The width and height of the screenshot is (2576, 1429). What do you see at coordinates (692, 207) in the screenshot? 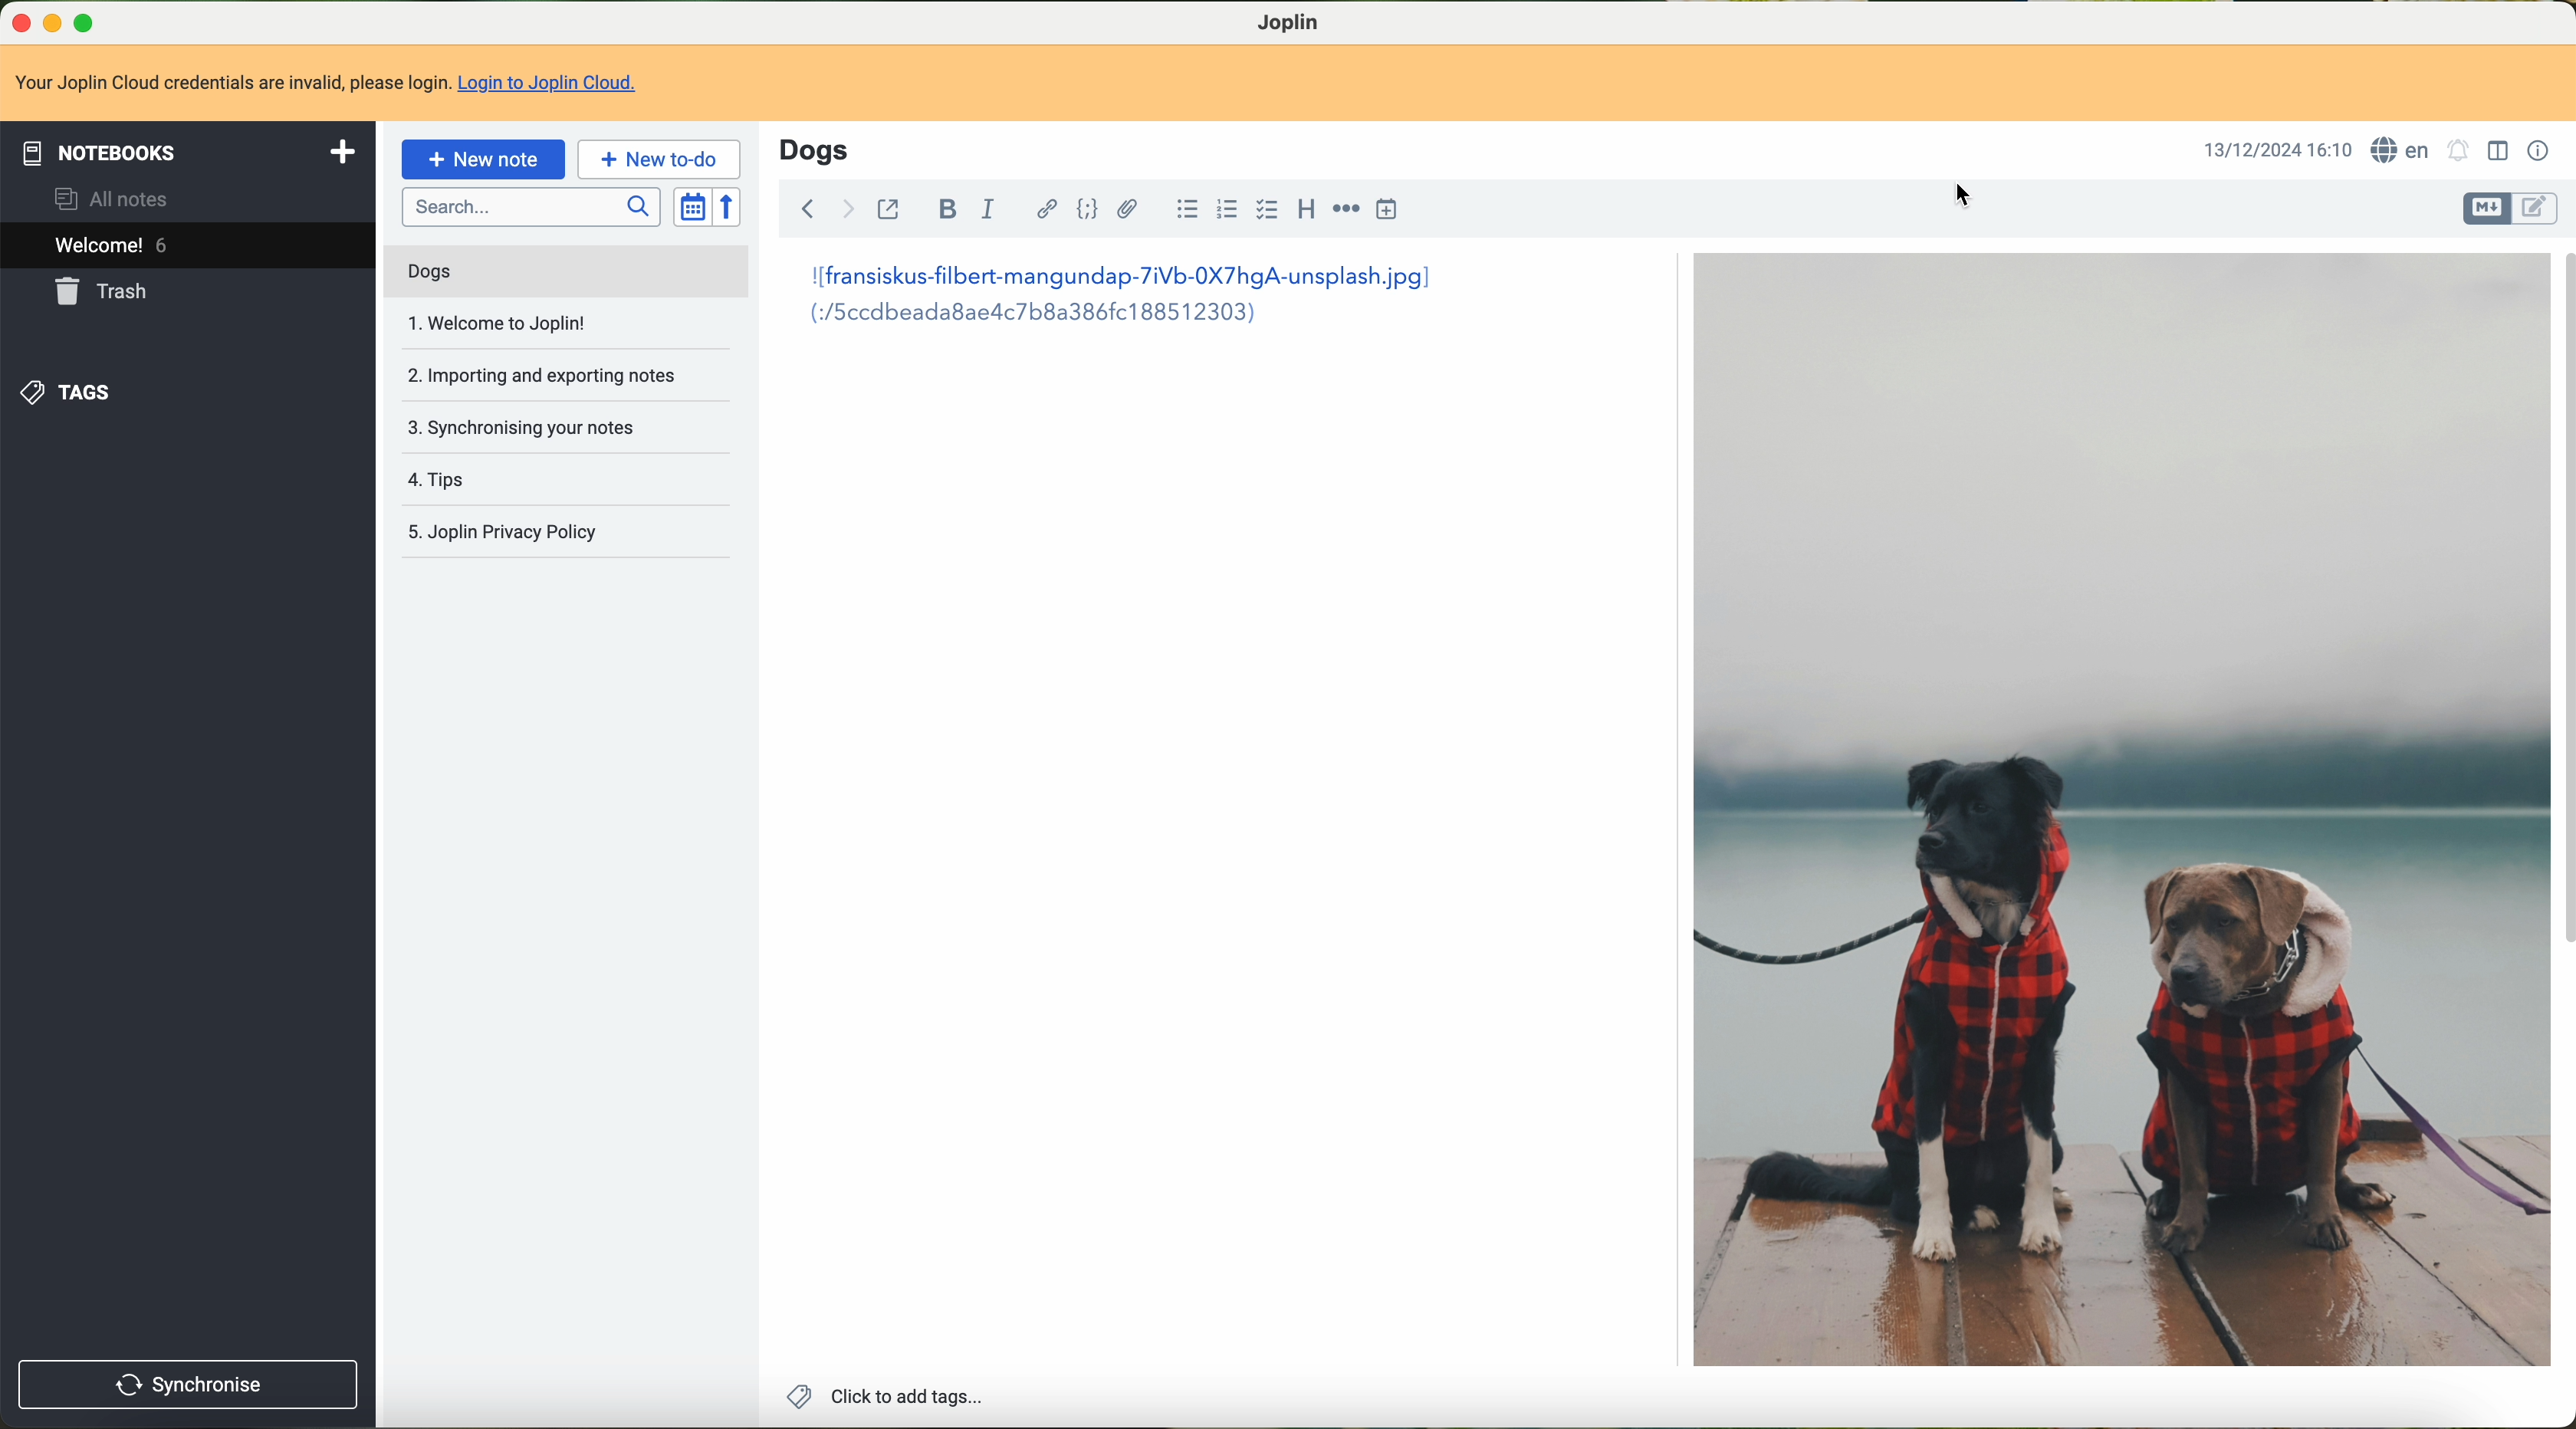
I see `toggle sort order field` at bounding box center [692, 207].